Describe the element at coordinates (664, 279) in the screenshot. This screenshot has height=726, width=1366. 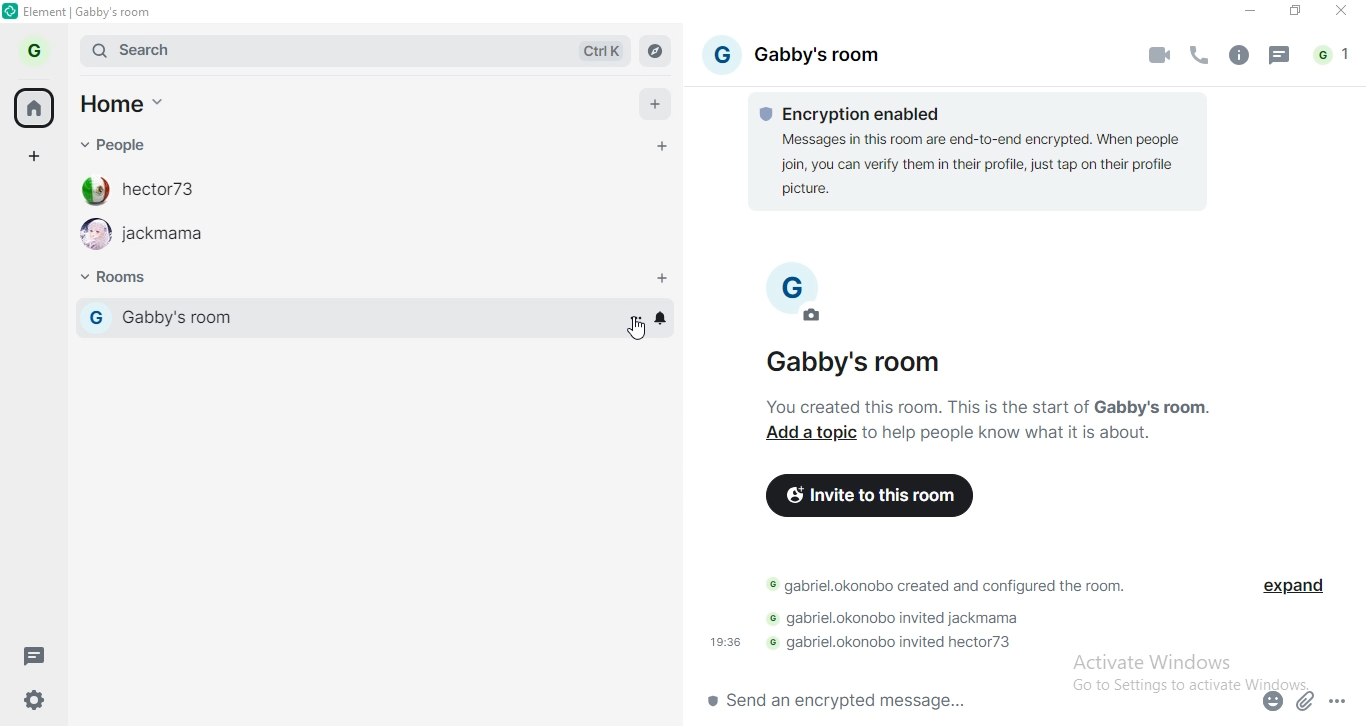
I see `add rooms` at that location.